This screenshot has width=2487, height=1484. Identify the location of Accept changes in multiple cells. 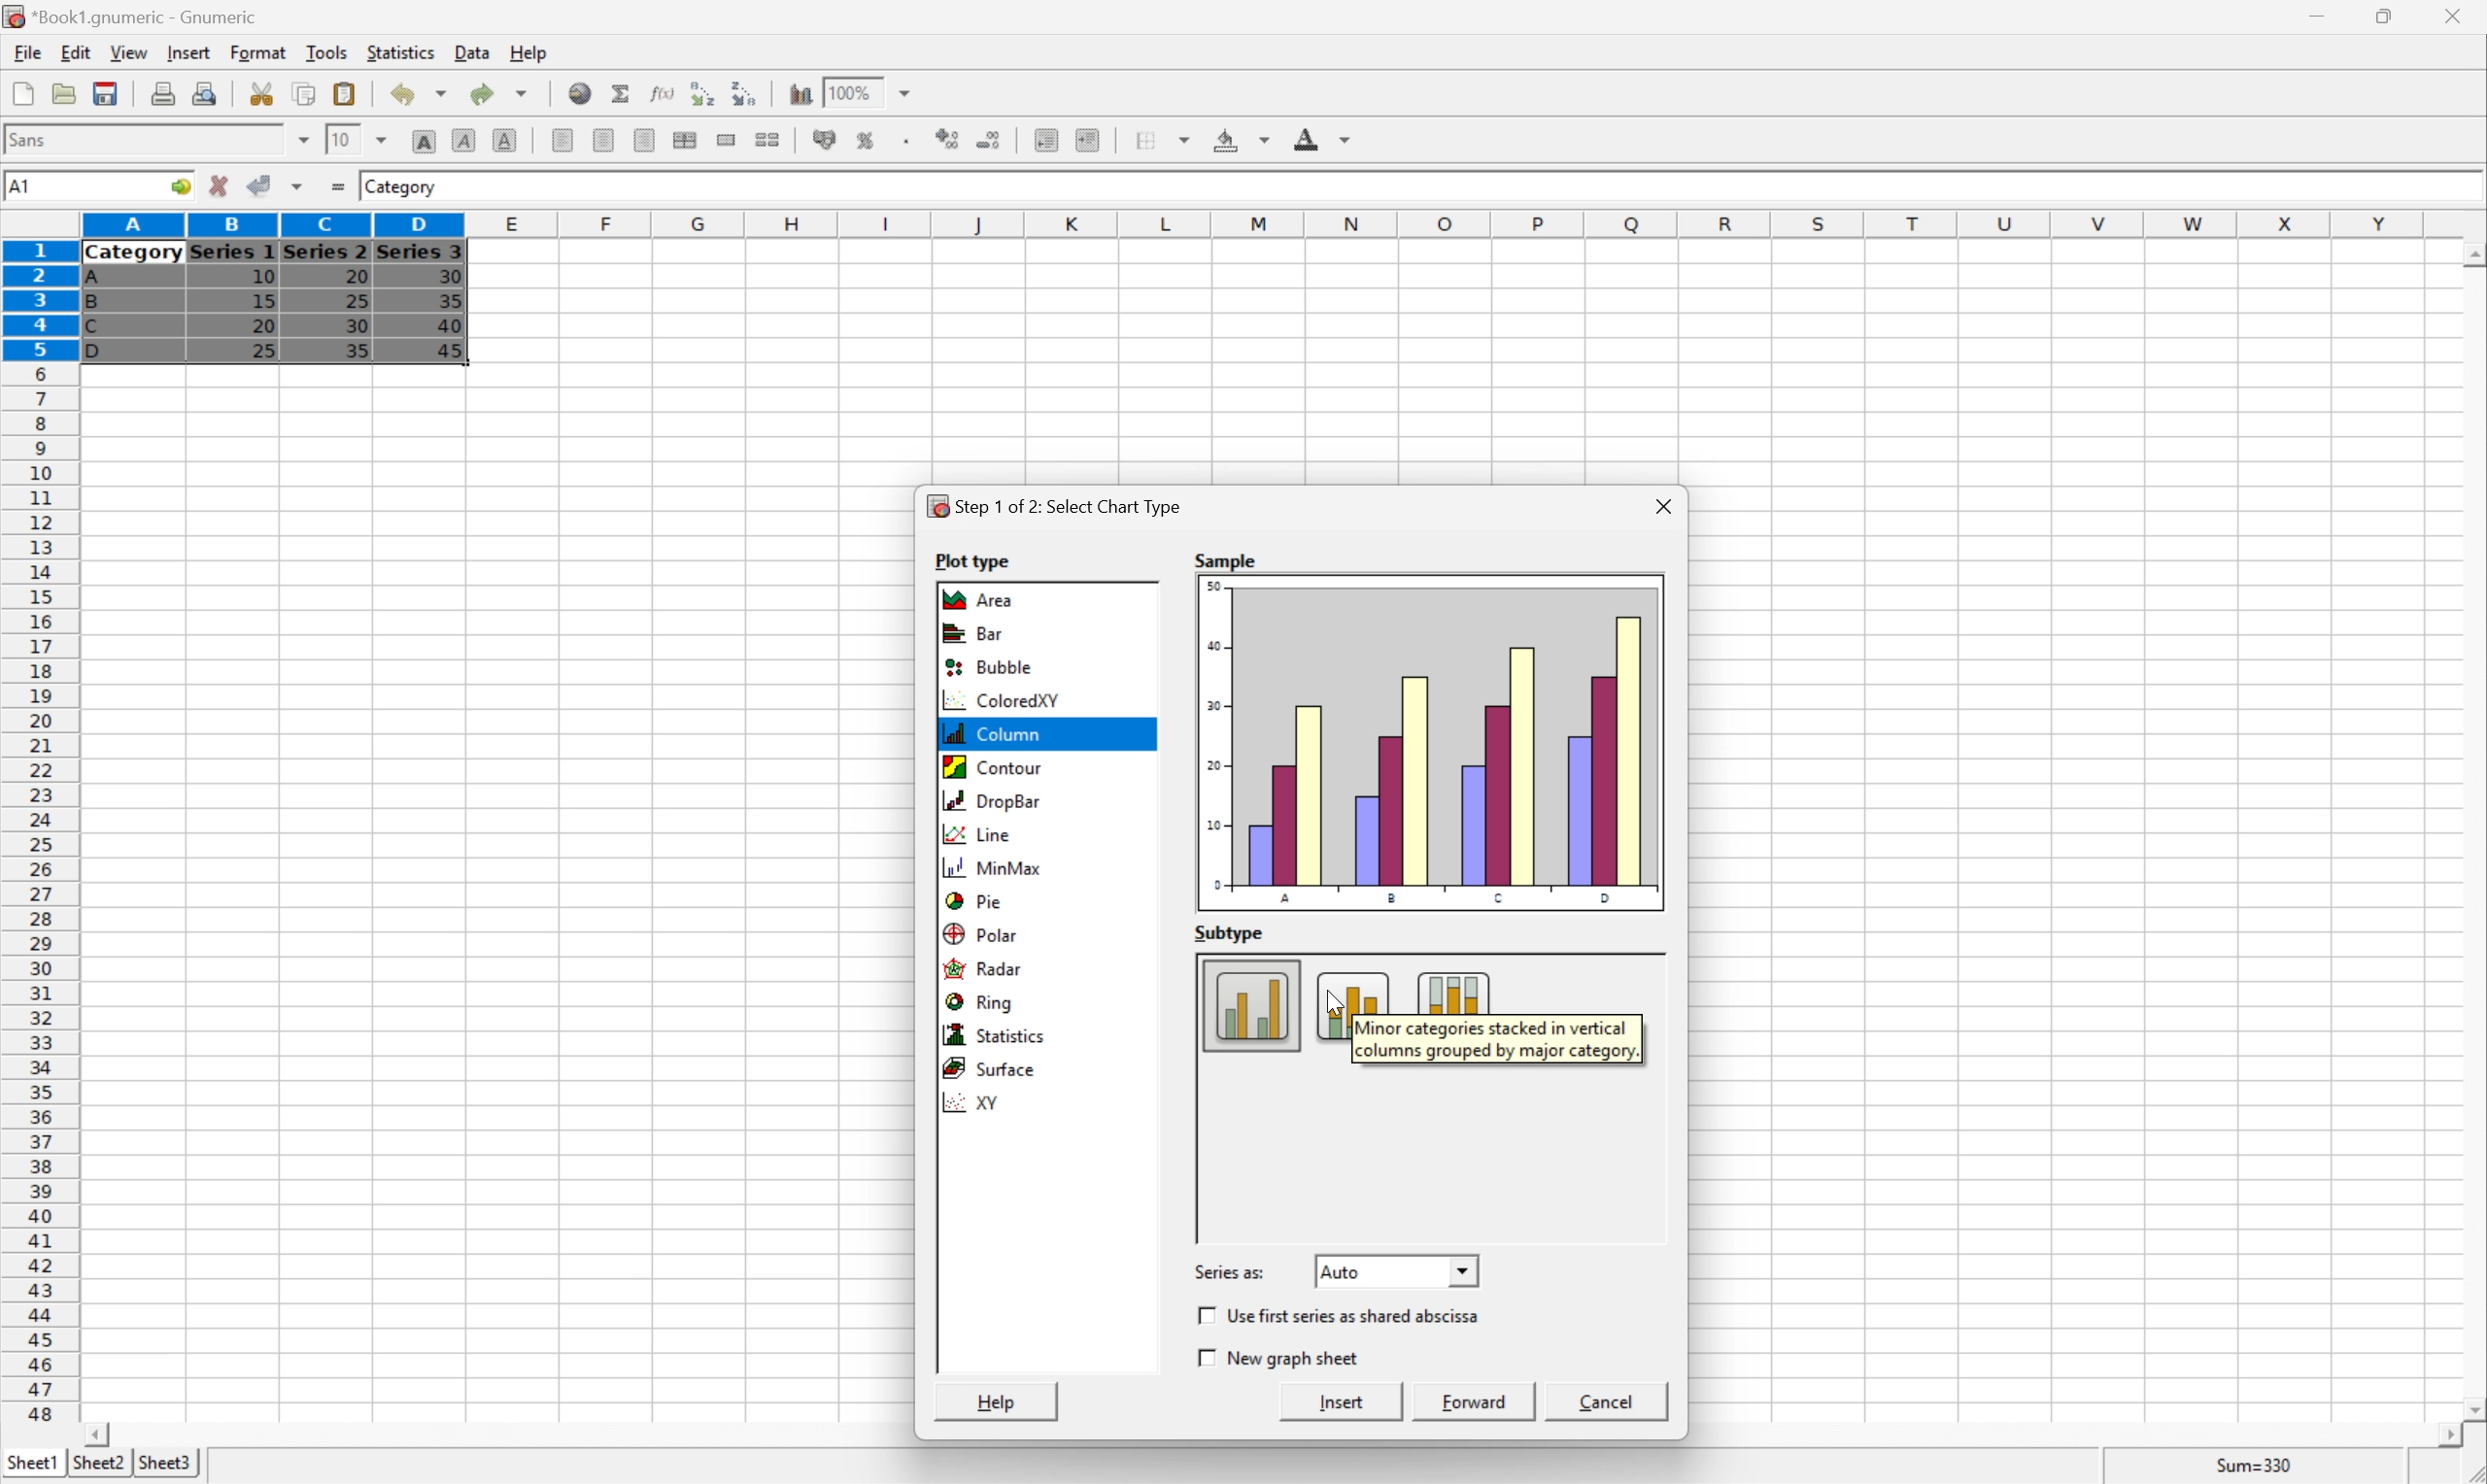
(296, 186).